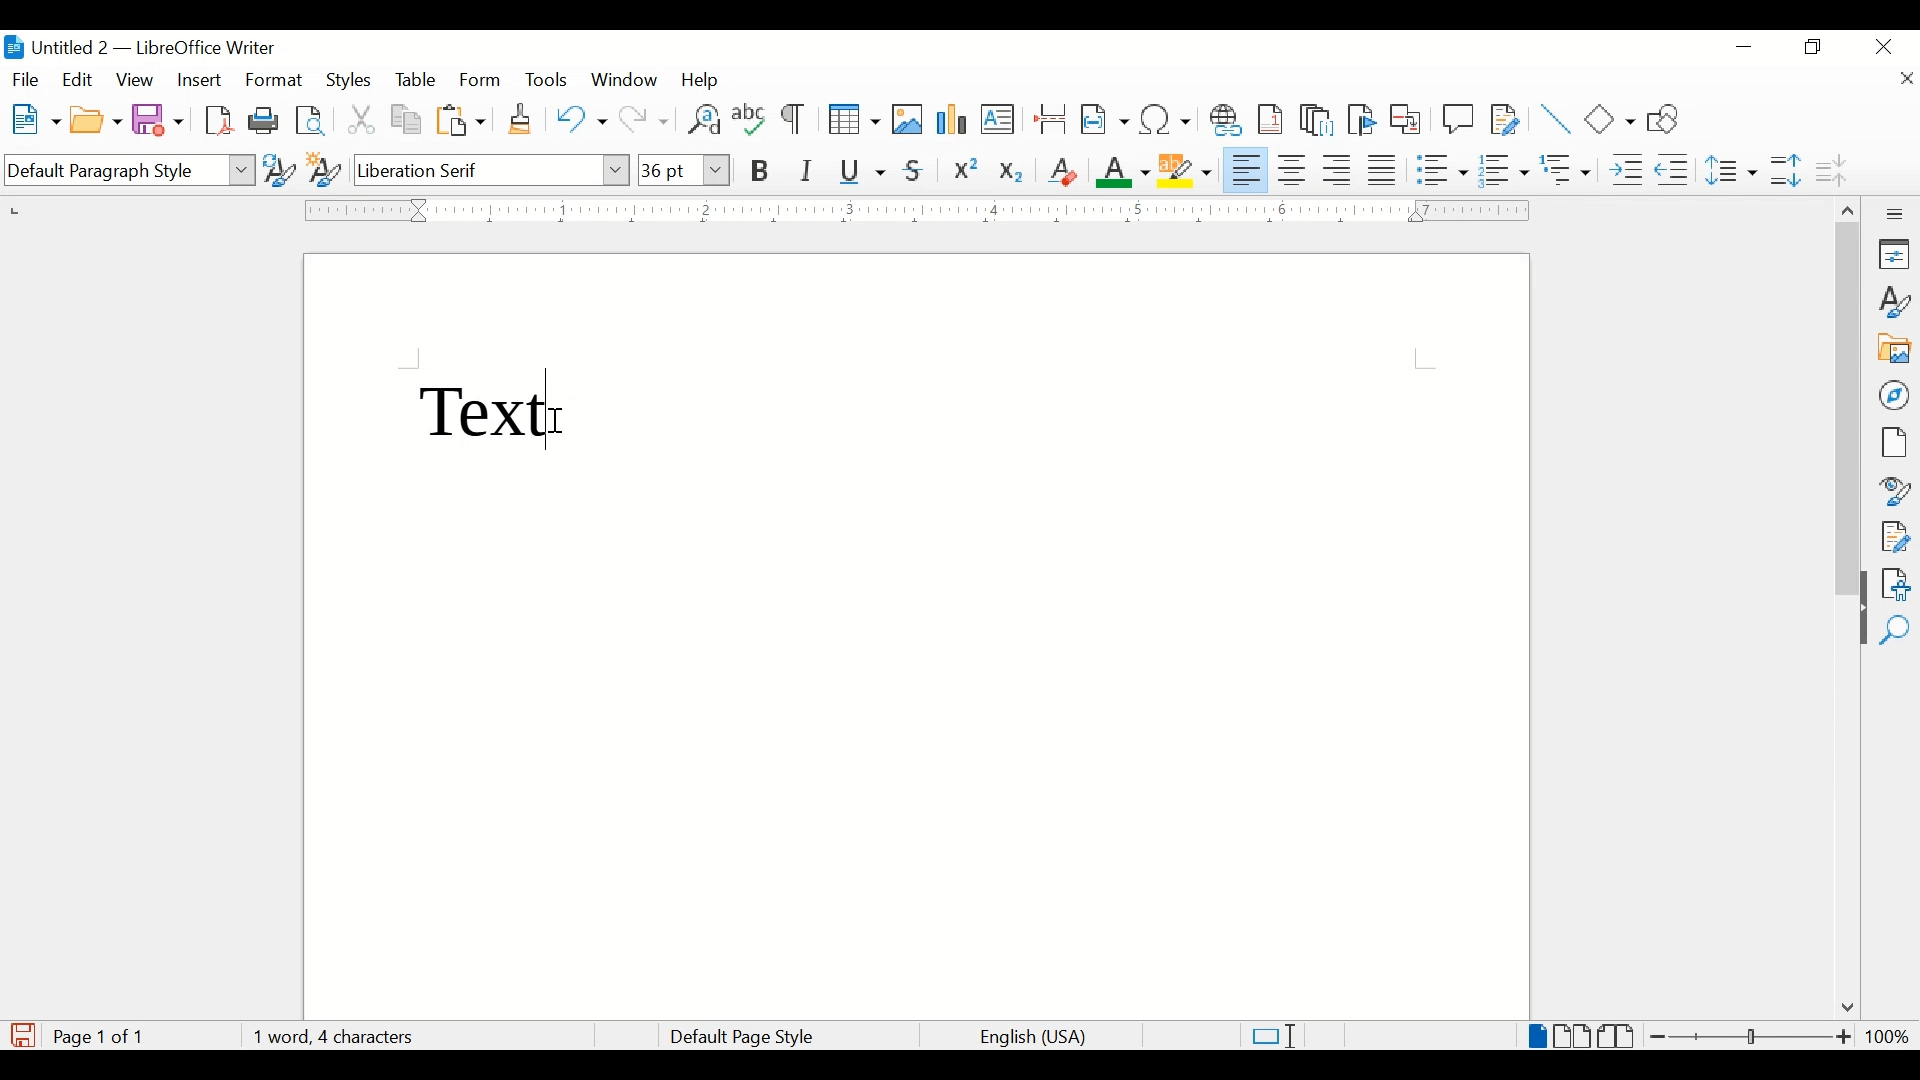 Image resolution: width=1920 pixels, height=1080 pixels. I want to click on update selected style, so click(279, 169).